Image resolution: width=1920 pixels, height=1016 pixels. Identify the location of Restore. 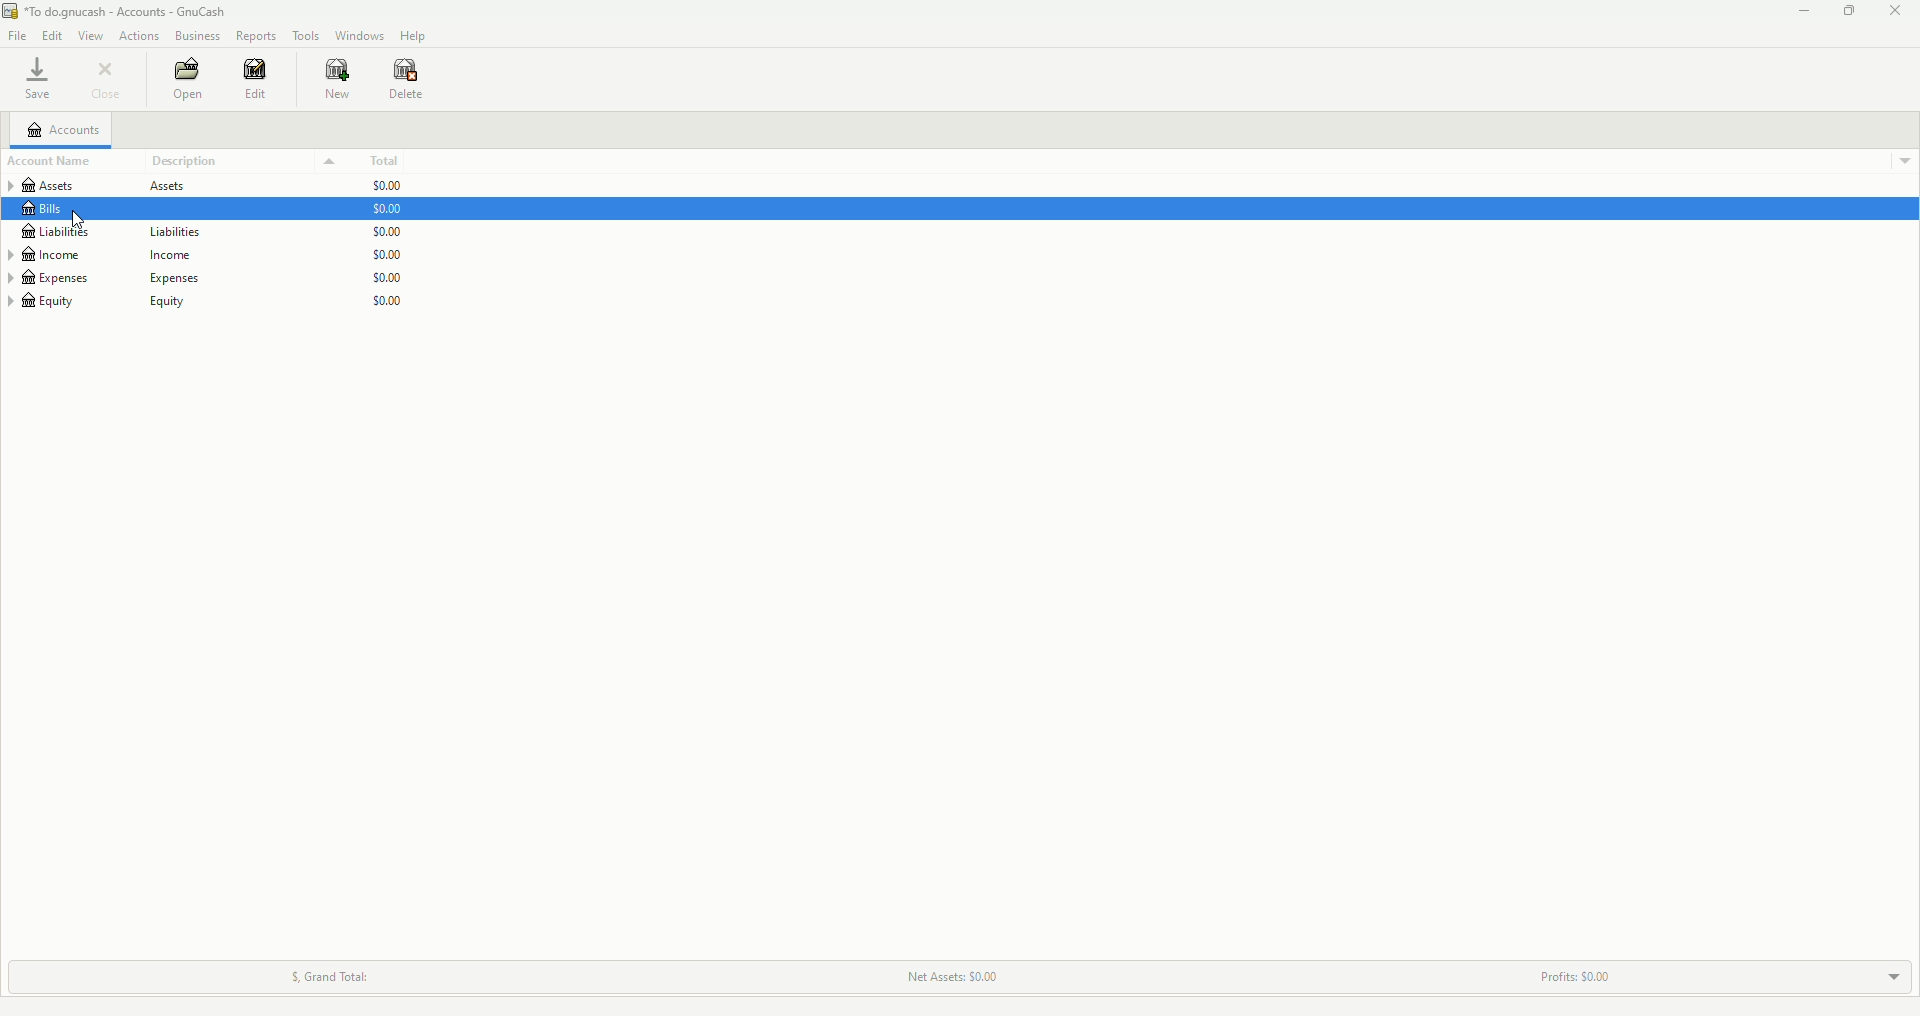
(1847, 12).